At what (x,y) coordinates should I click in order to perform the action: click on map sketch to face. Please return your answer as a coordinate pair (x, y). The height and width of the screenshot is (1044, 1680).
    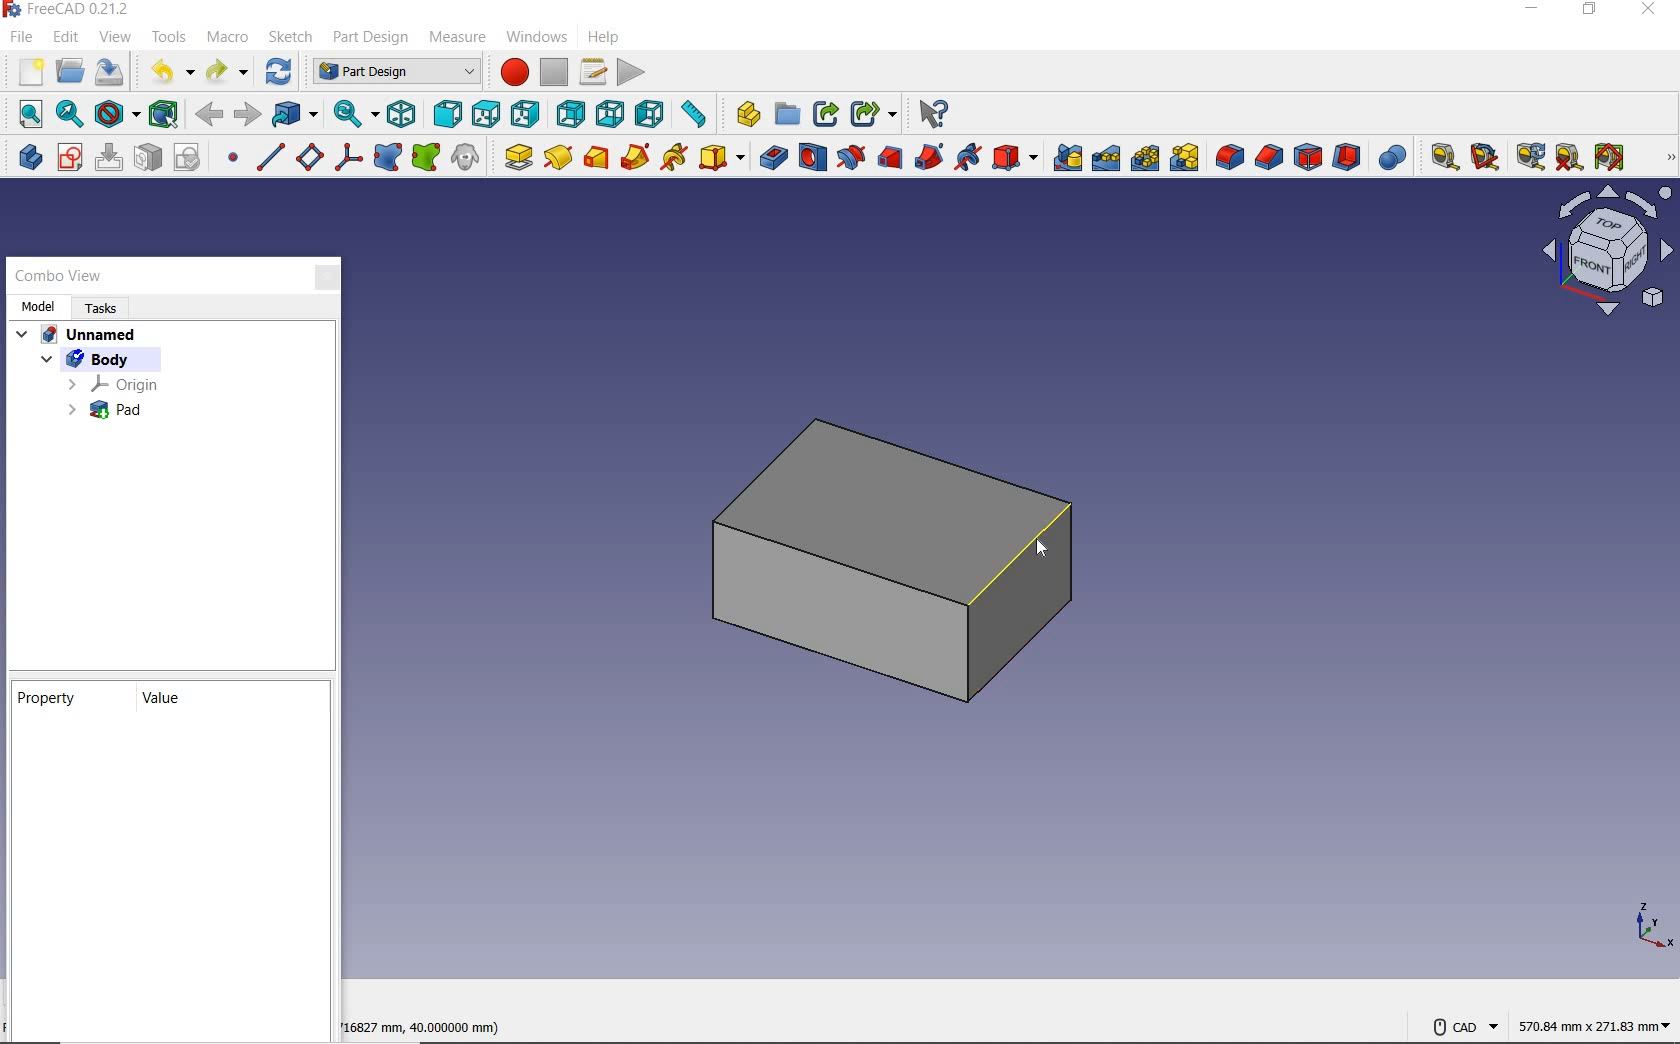
    Looking at the image, I should click on (149, 160).